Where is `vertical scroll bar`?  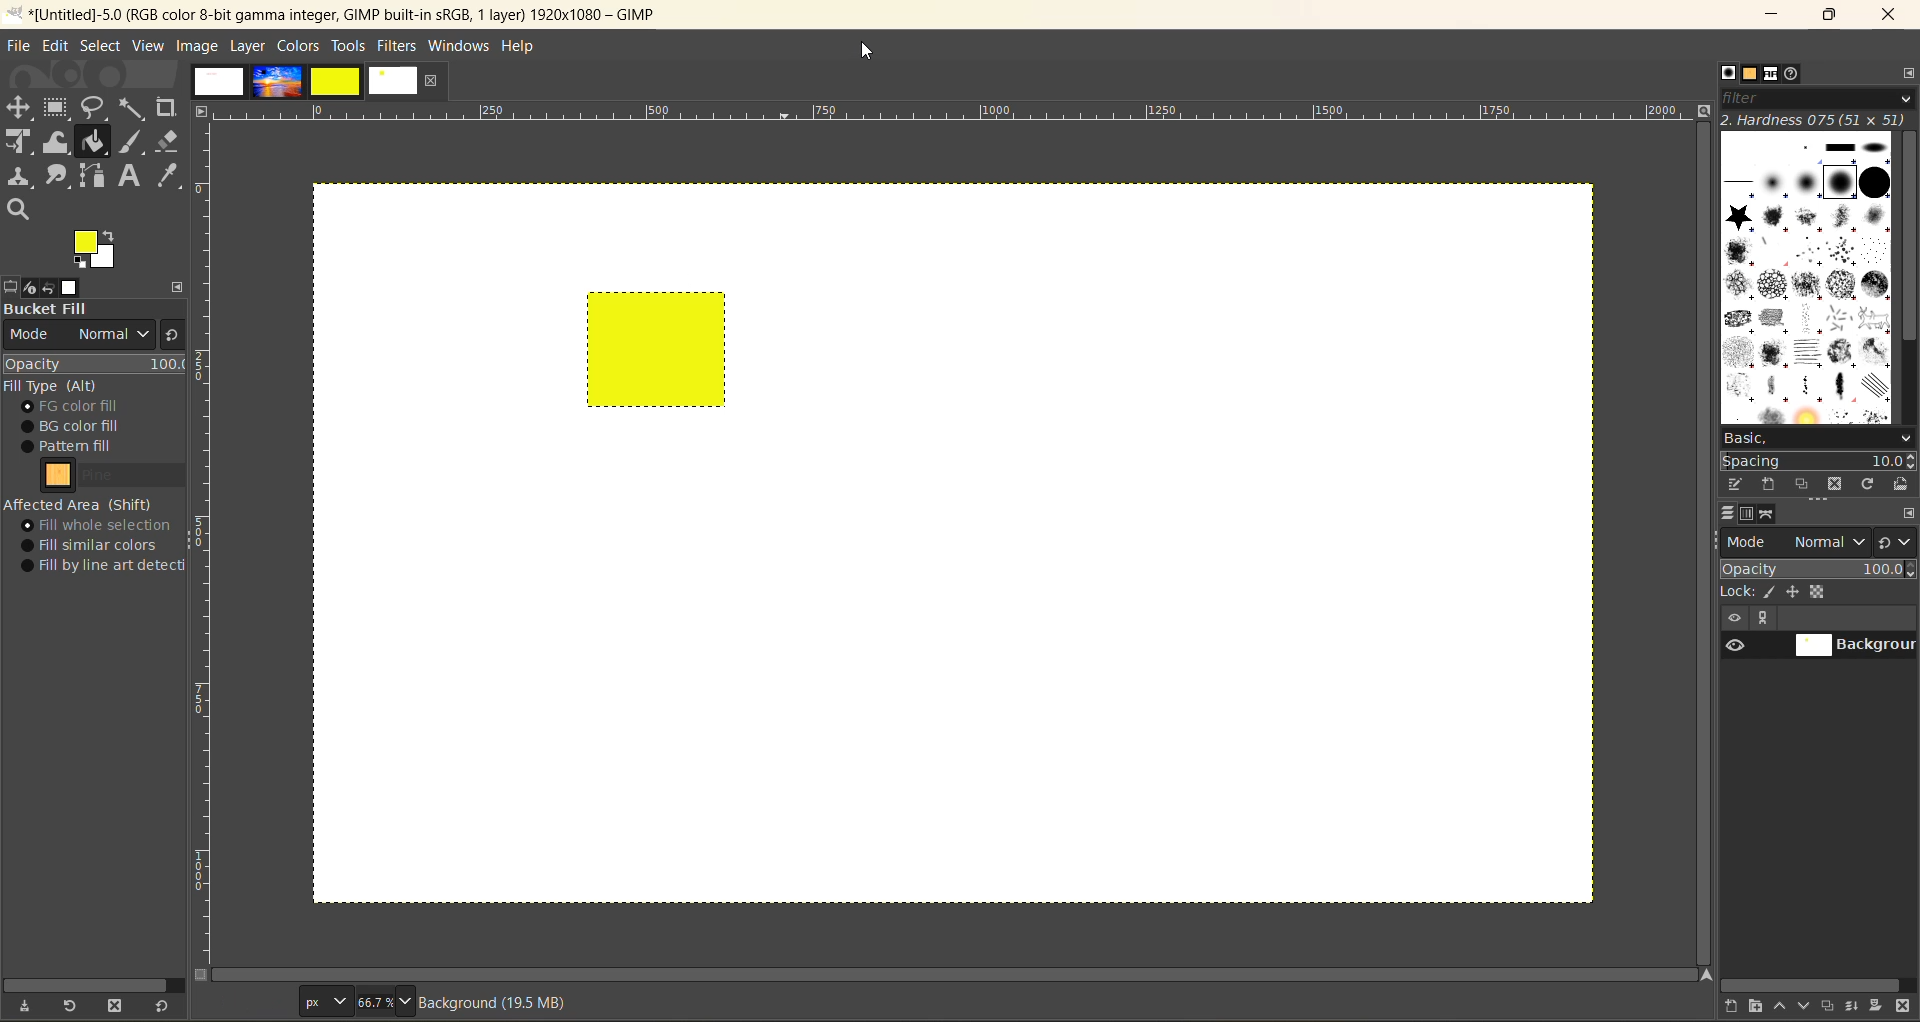
vertical scroll bar is located at coordinates (1697, 511).